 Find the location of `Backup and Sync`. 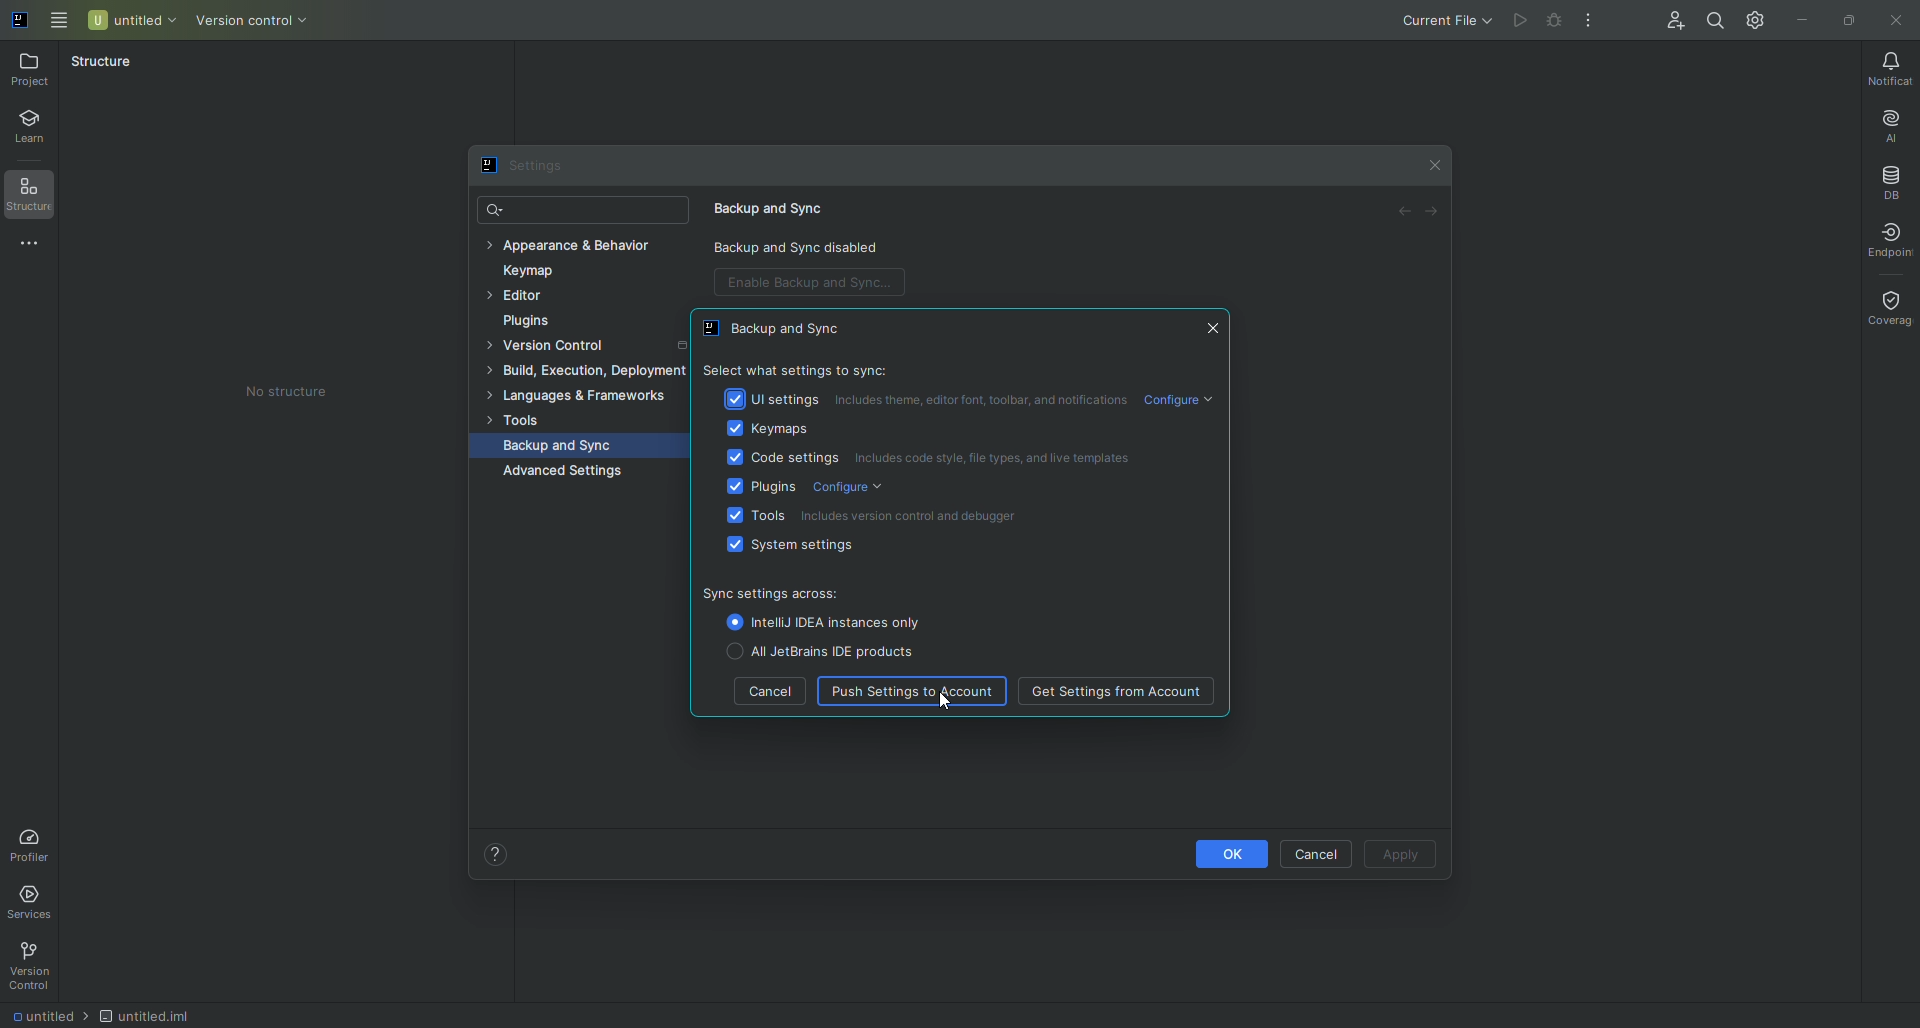

Backup and Sync is located at coordinates (785, 329).